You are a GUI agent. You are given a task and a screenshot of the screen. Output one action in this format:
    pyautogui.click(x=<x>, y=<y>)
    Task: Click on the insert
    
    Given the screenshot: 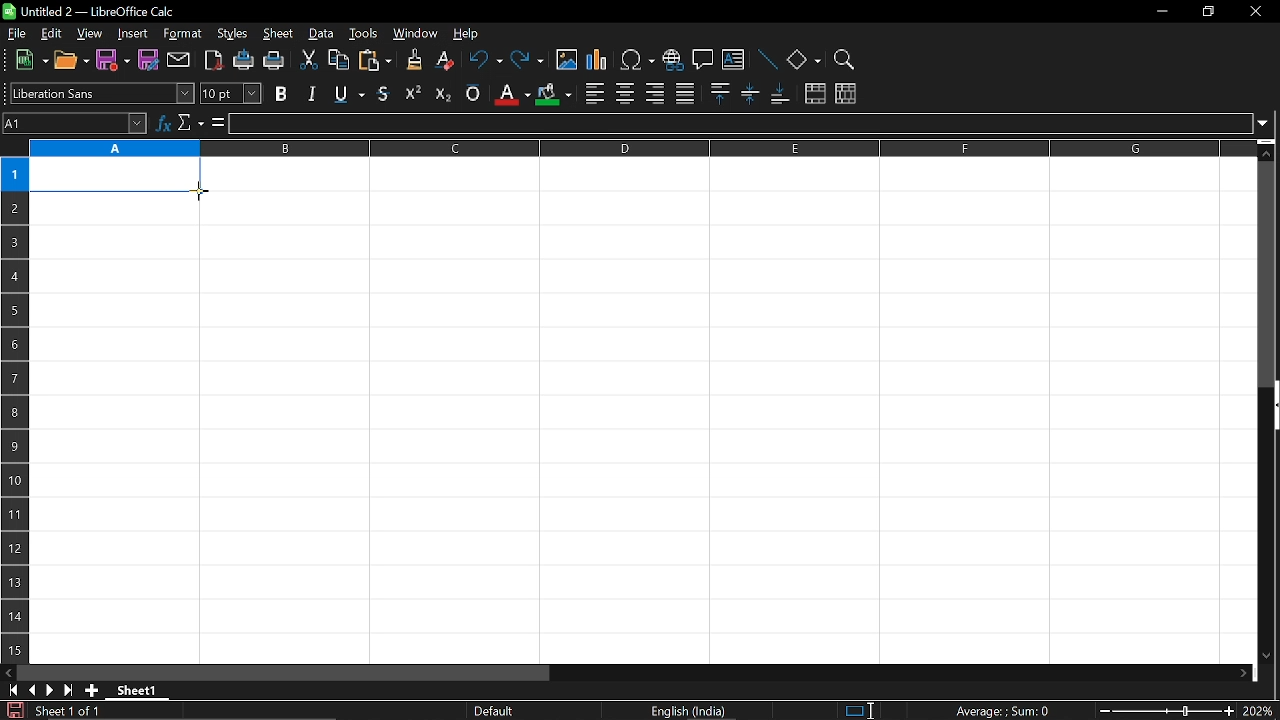 What is the action you would take?
    pyautogui.click(x=133, y=34)
    